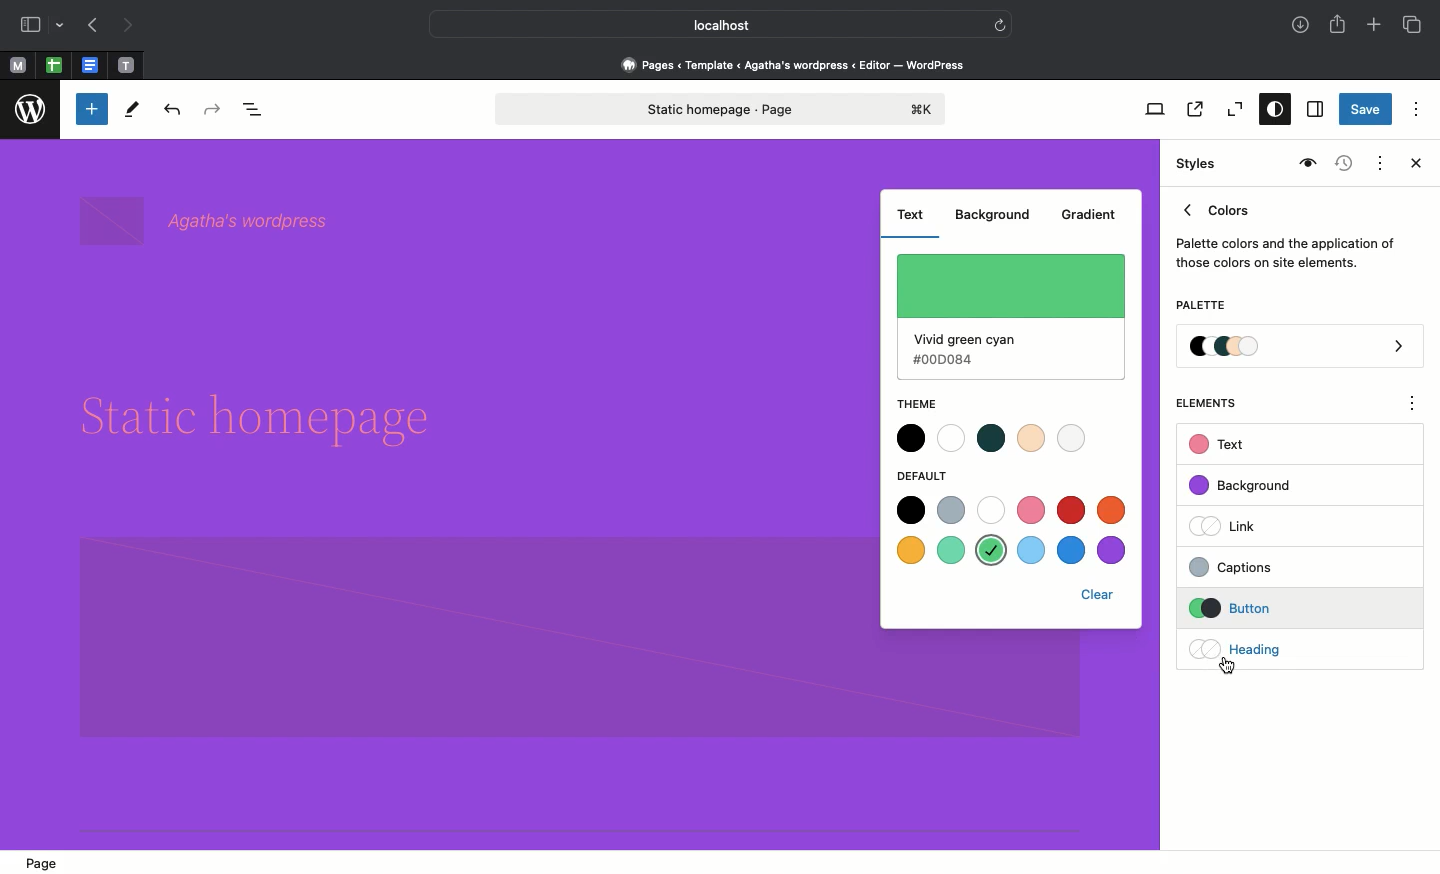 This screenshot has height=874, width=1440. Describe the element at coordinates (1011, 317) in the screenshot. I see `Green selected` at that location.